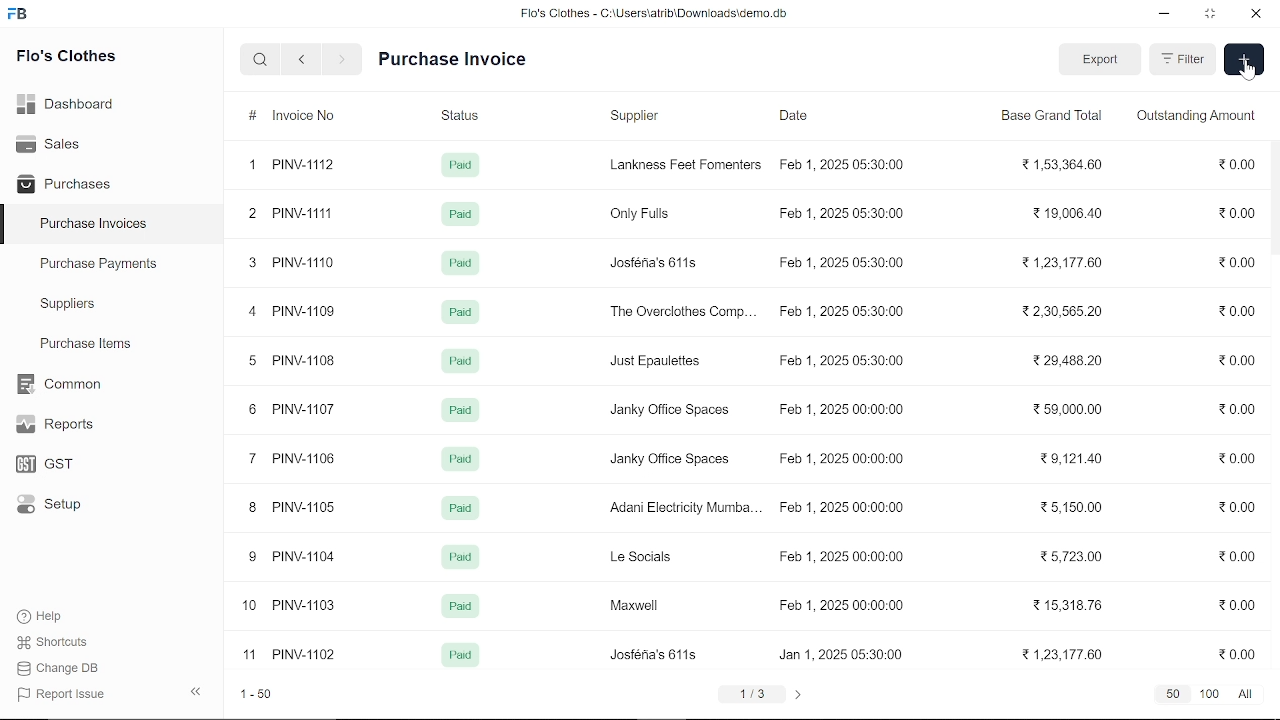 The image size is (1280, 720). What do you see at coordinates (746, 606) in the screenshot?
I see `10 PINV-1103 Pad Maxwell Feb 1, 2025 00:00:00 21531876 20.00` at bounding box center [746, 606].